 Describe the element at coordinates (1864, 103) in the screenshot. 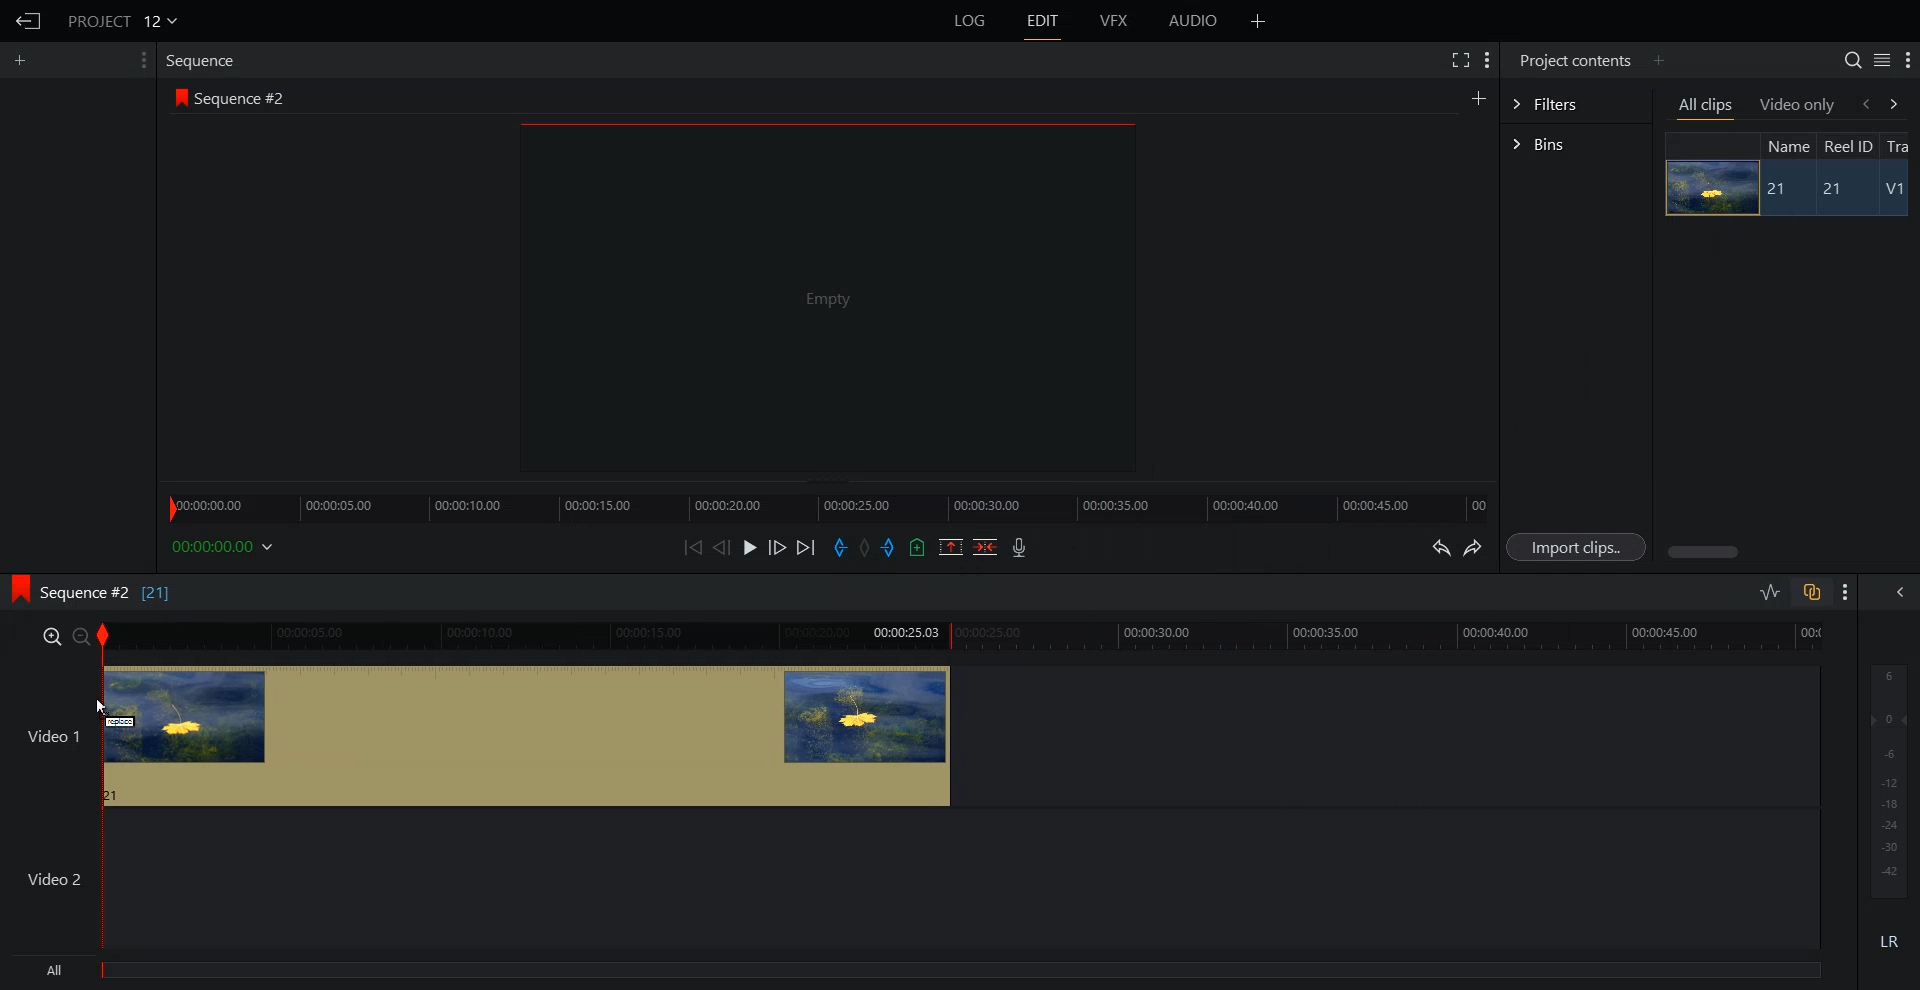

I see `backward` at that location.